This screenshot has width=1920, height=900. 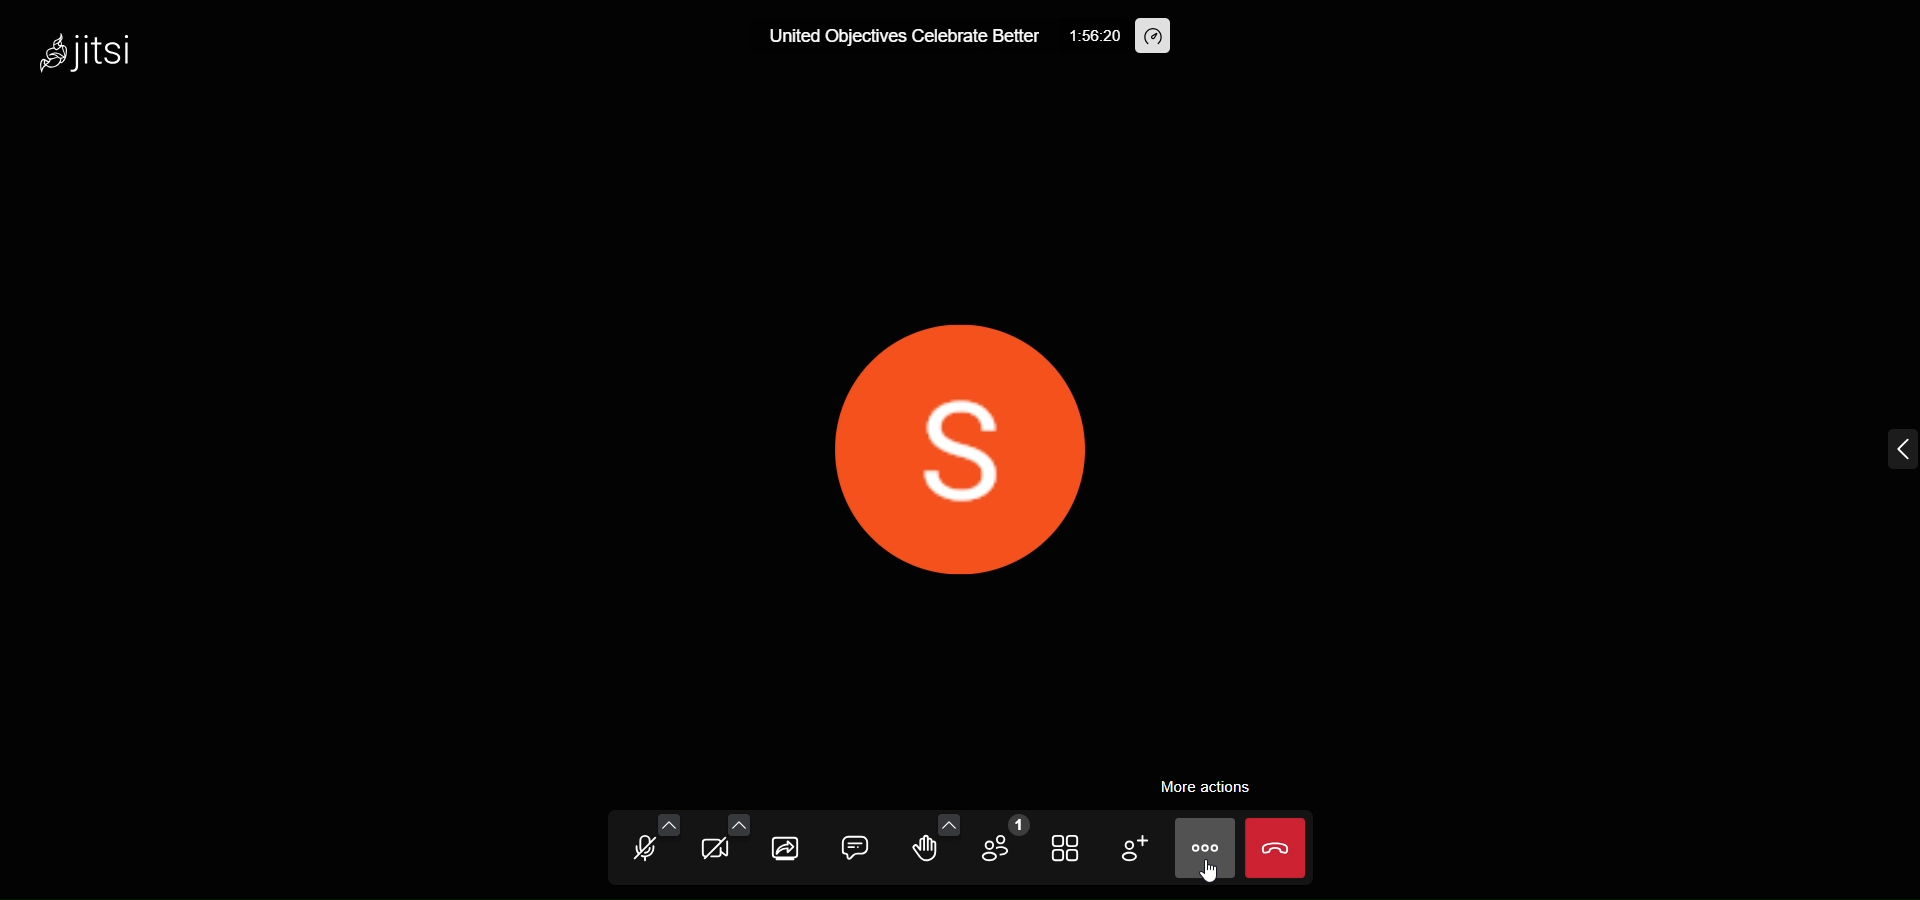 I want to click on share screen, so click(x=787, y=849).